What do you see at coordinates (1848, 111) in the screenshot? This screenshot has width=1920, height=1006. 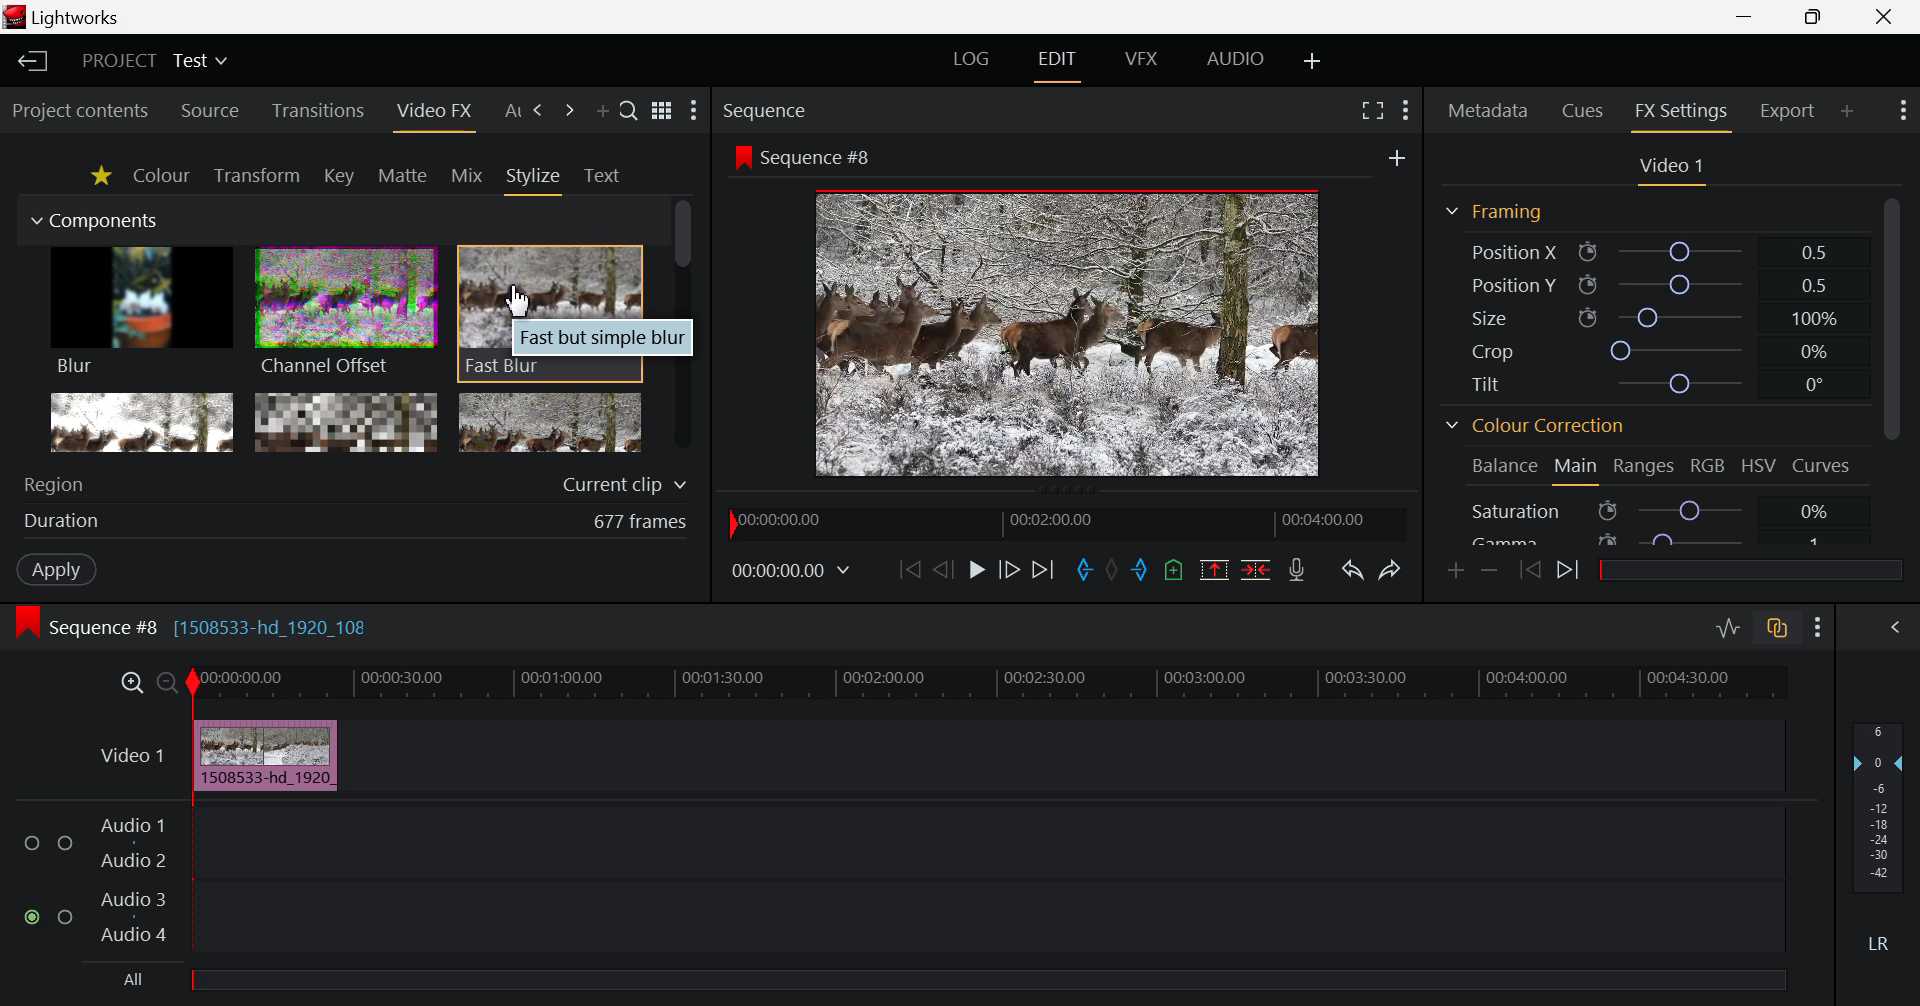 I see `Add Panel` at bounding box center [1848, 111].